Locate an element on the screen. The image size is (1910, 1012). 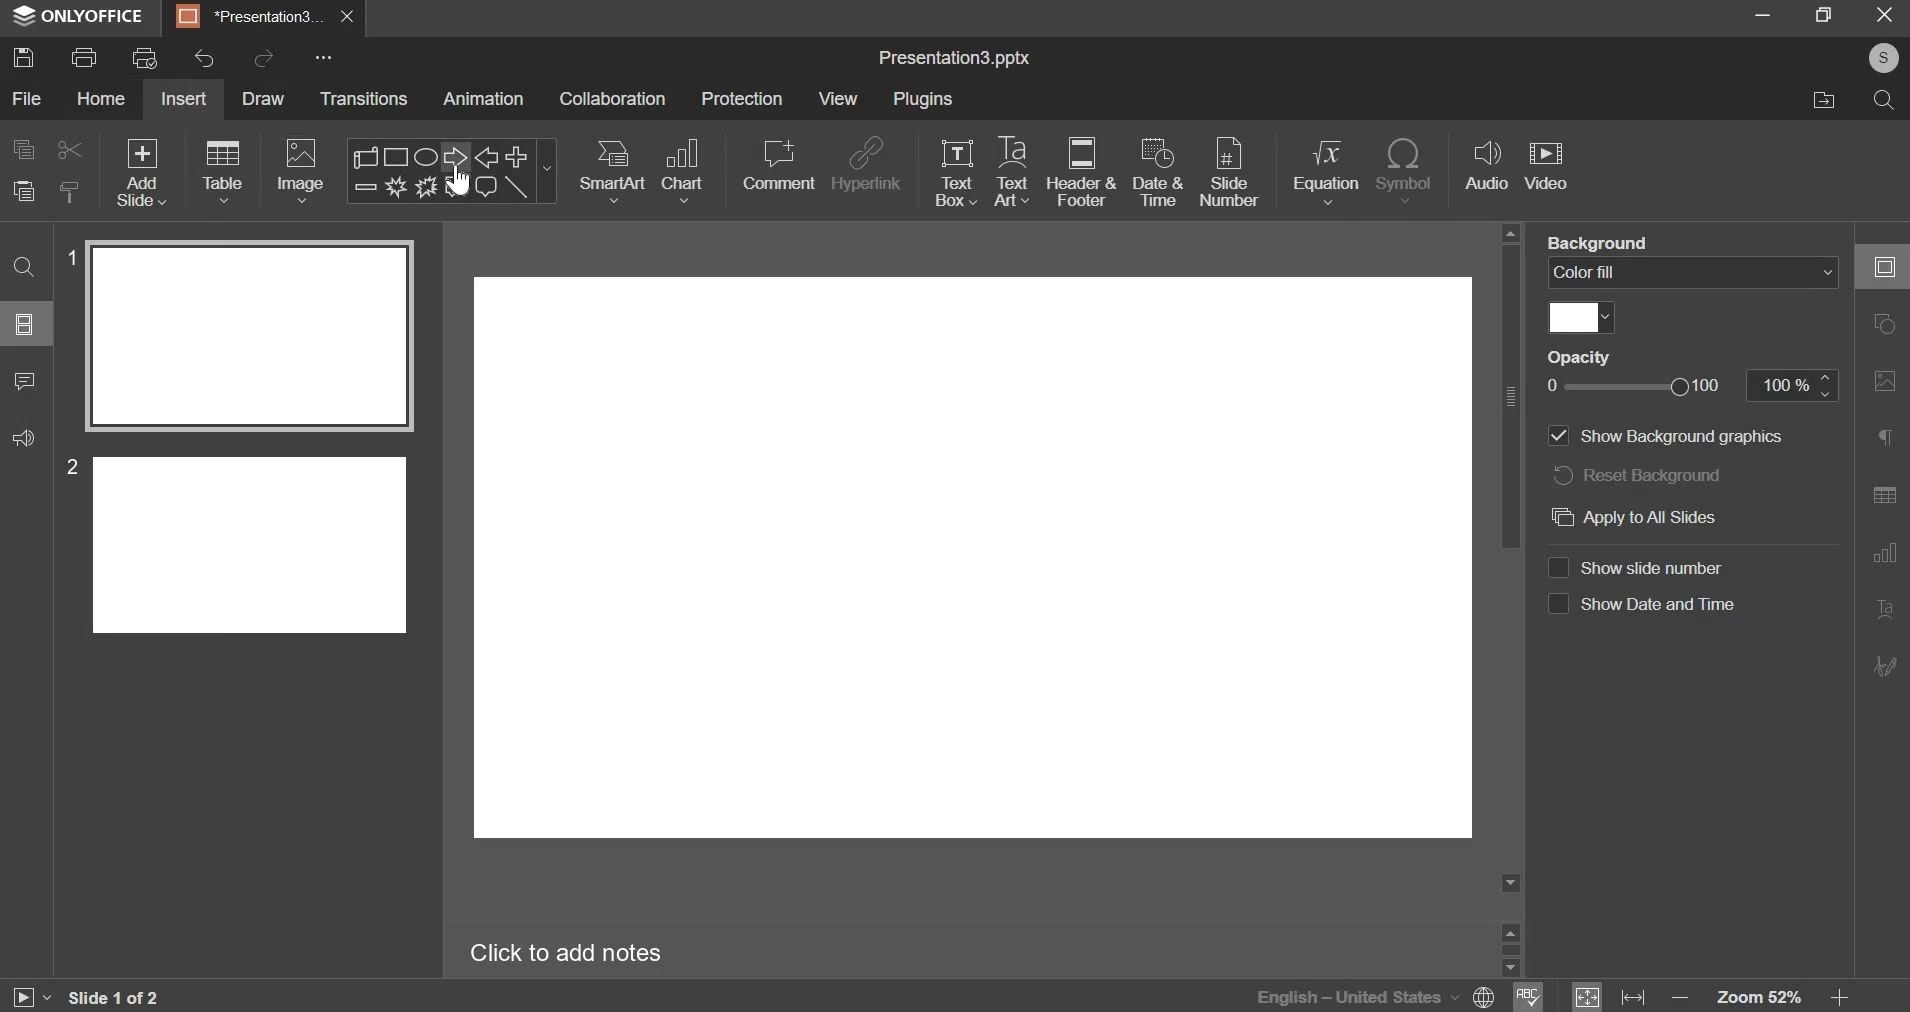
close is located at coordinates (348, 17).